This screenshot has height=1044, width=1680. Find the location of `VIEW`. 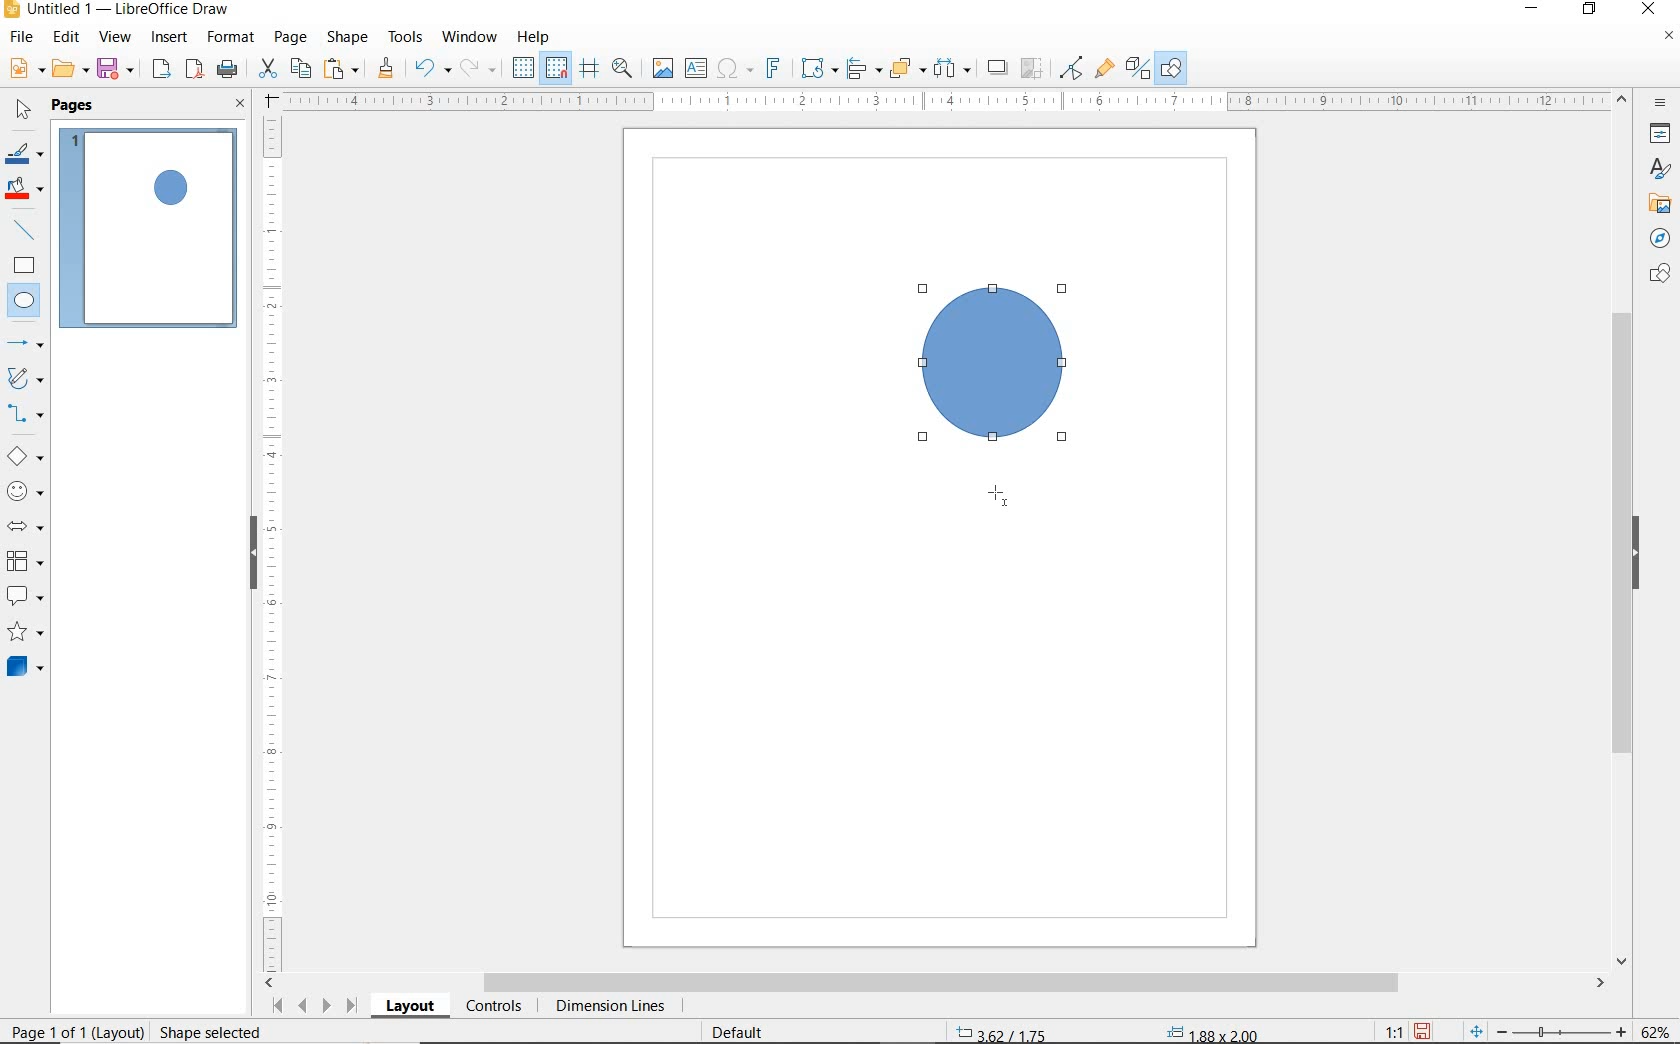

VIEW is located at coordinates (115, 38).